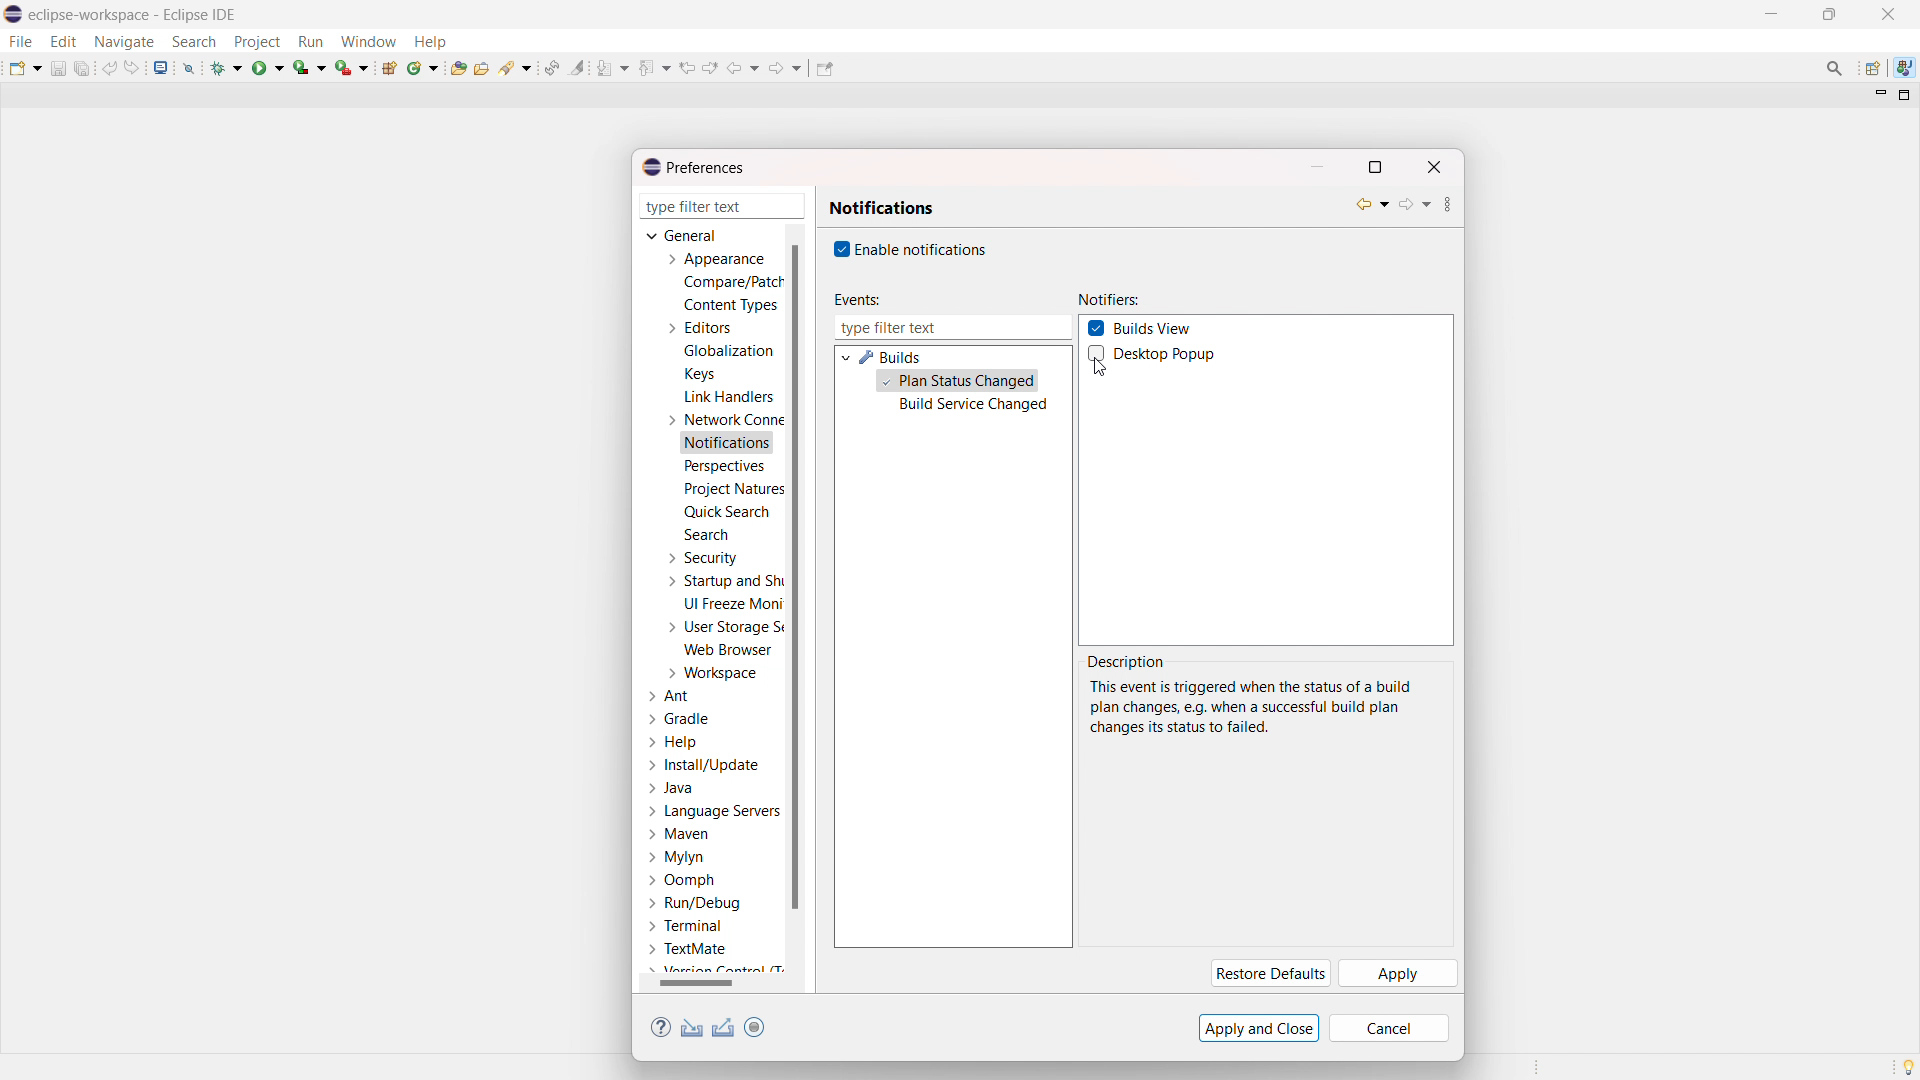 Image resolution: width=1920 pixels, height=1080 pixels. What do you see at coordinates (882, 208) in the screenshot?
I see `notifications` at bounding box center [882, 208].